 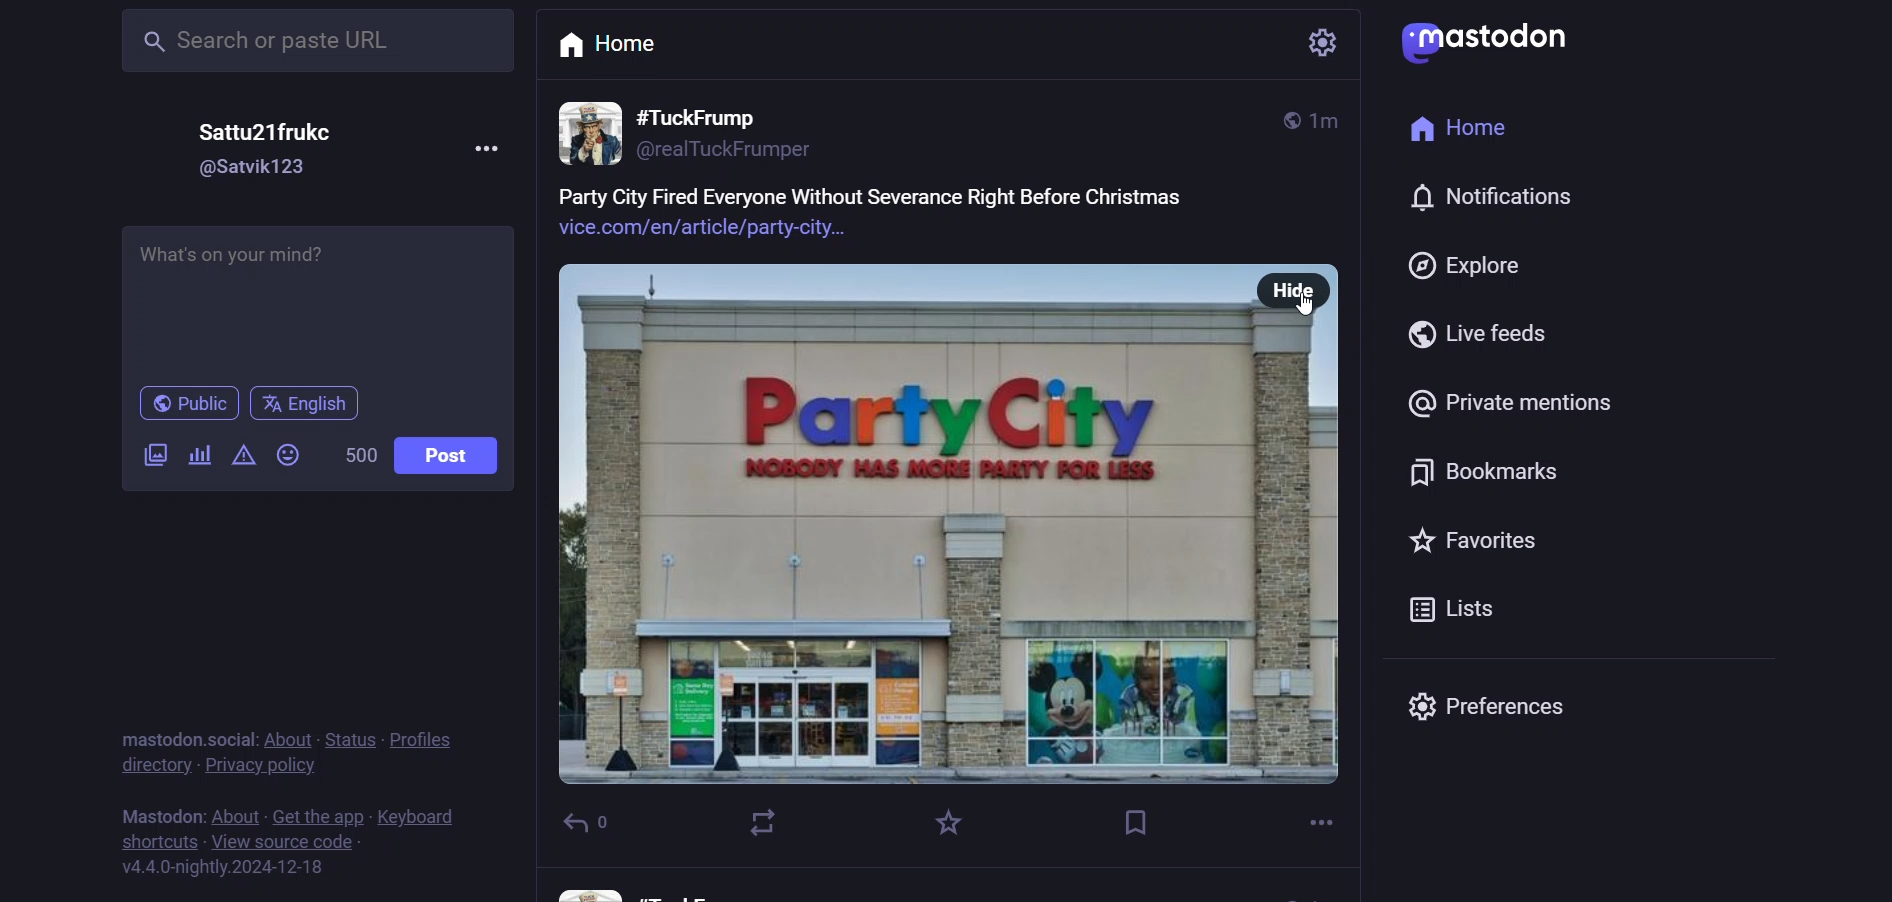 I want to click on content warning, so click(x=241, y=454).